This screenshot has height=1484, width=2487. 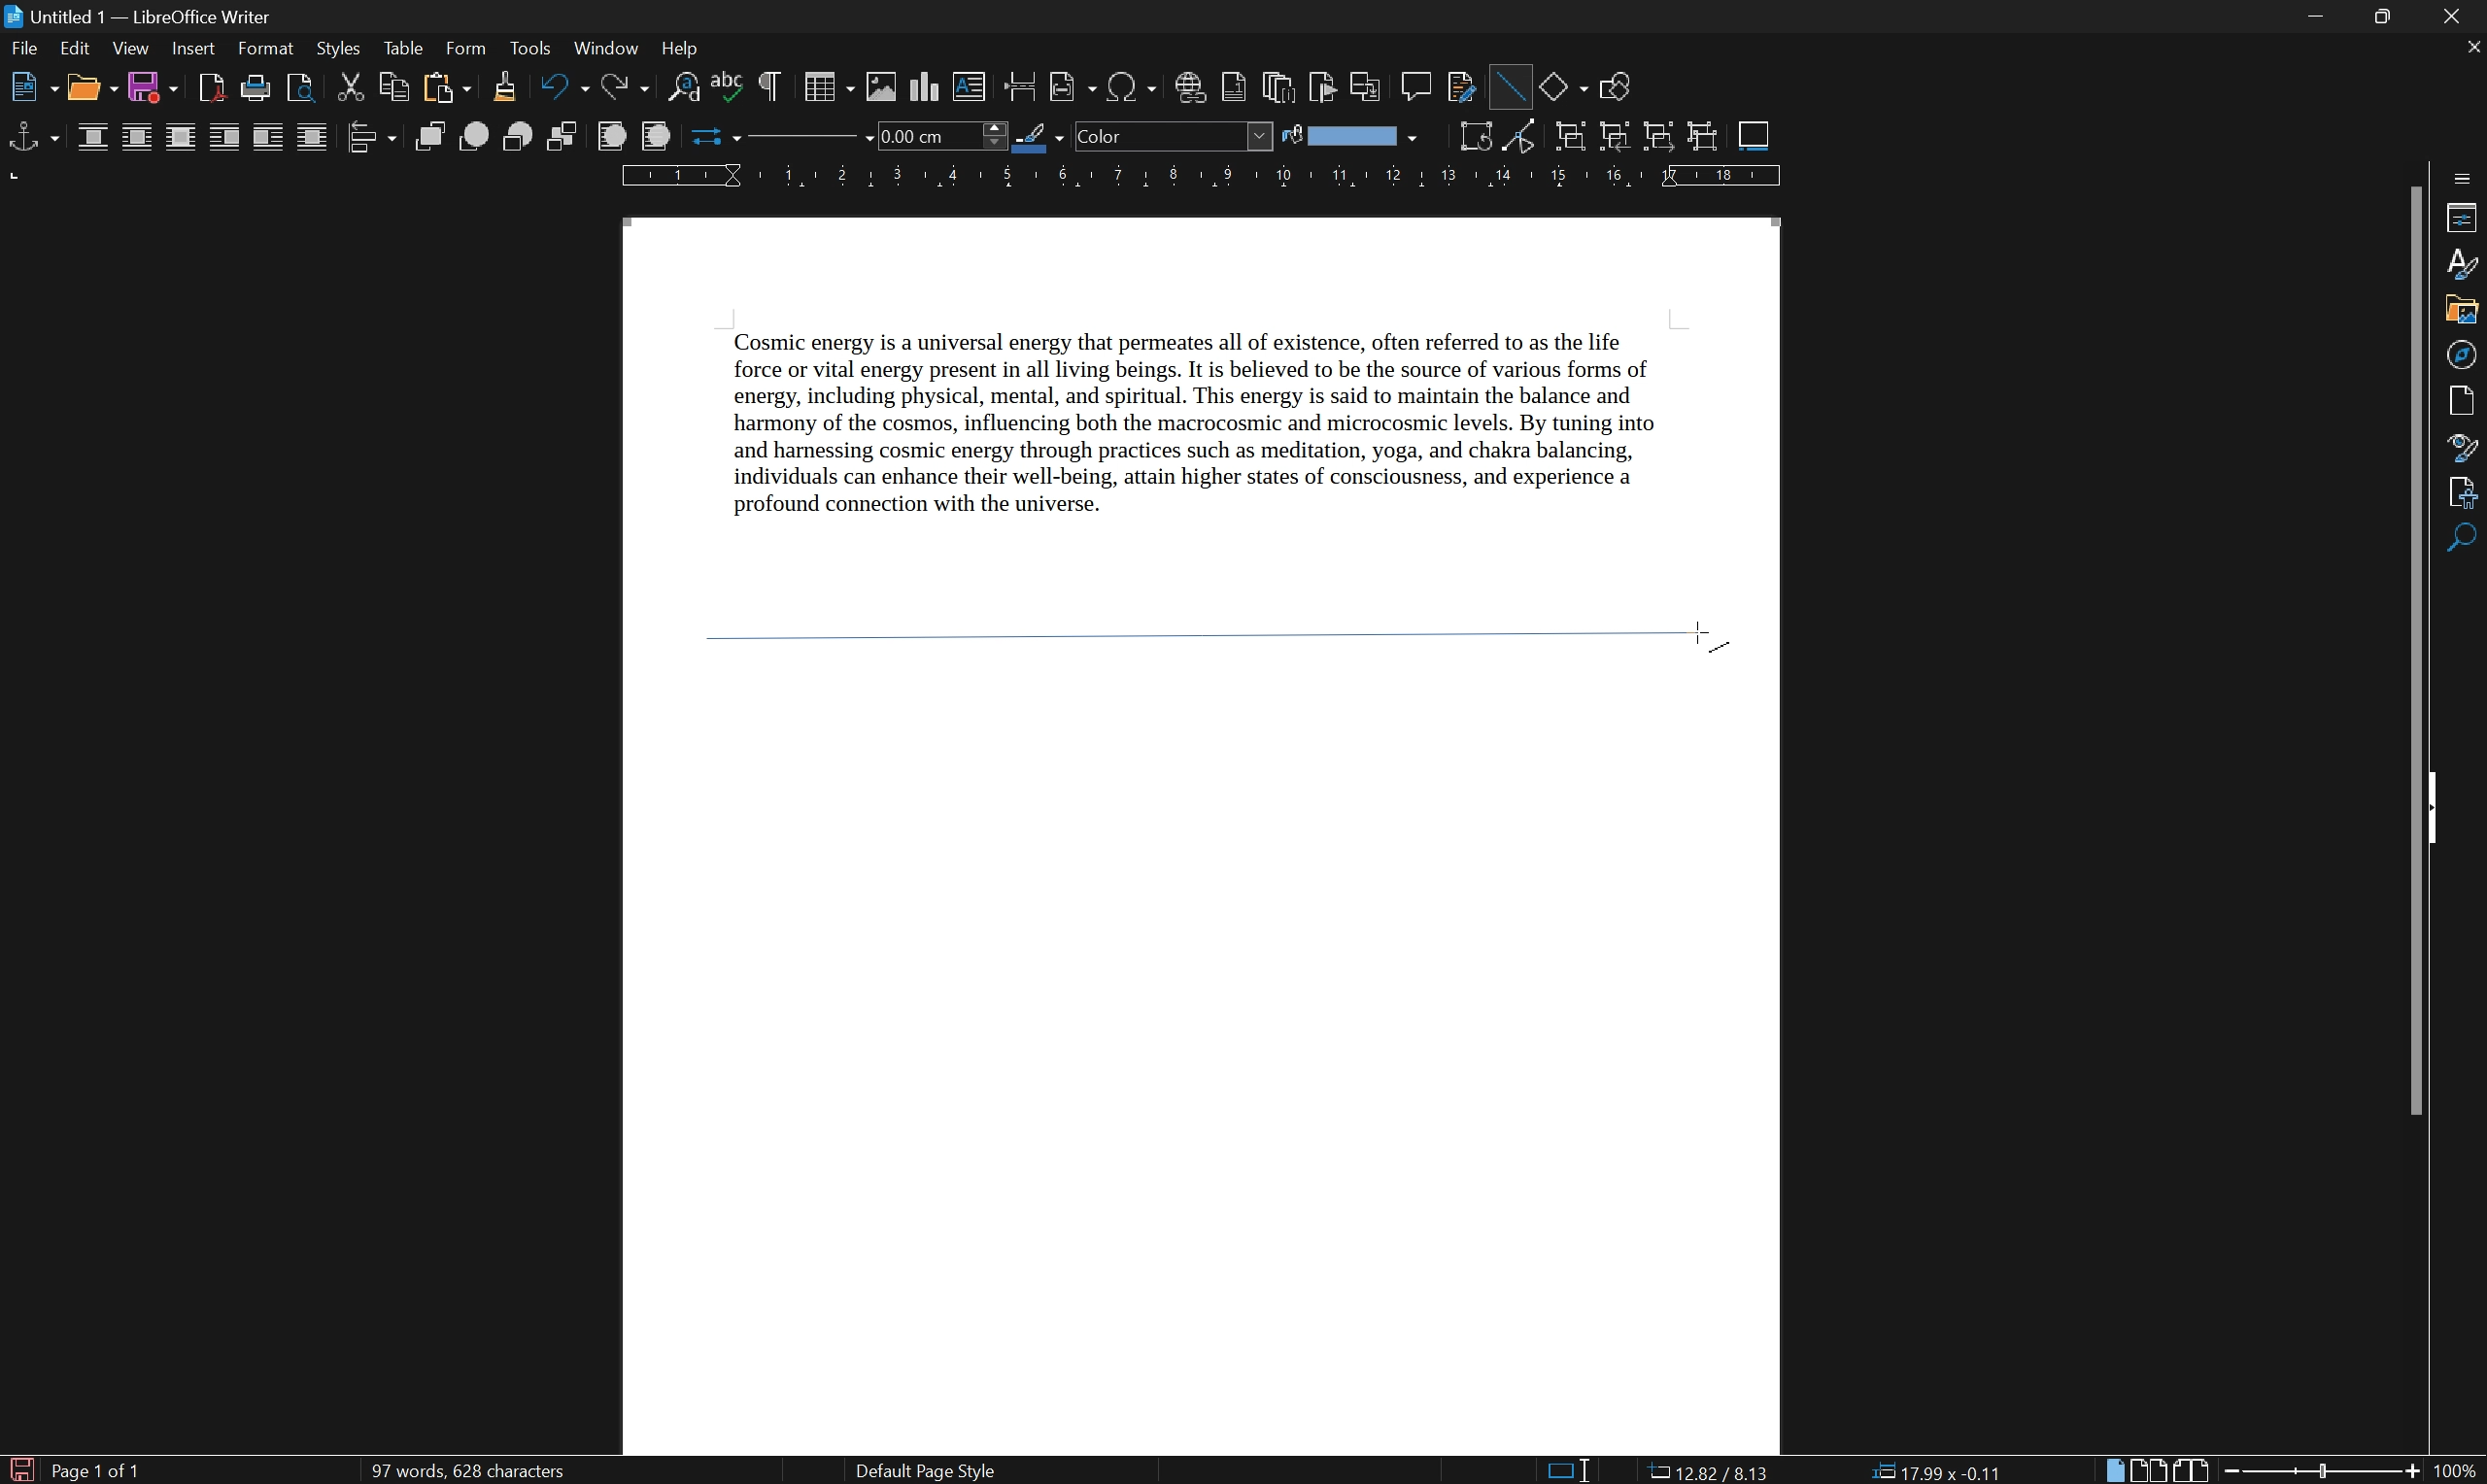 I want to click on gallery, so click(x=2461, y=312).